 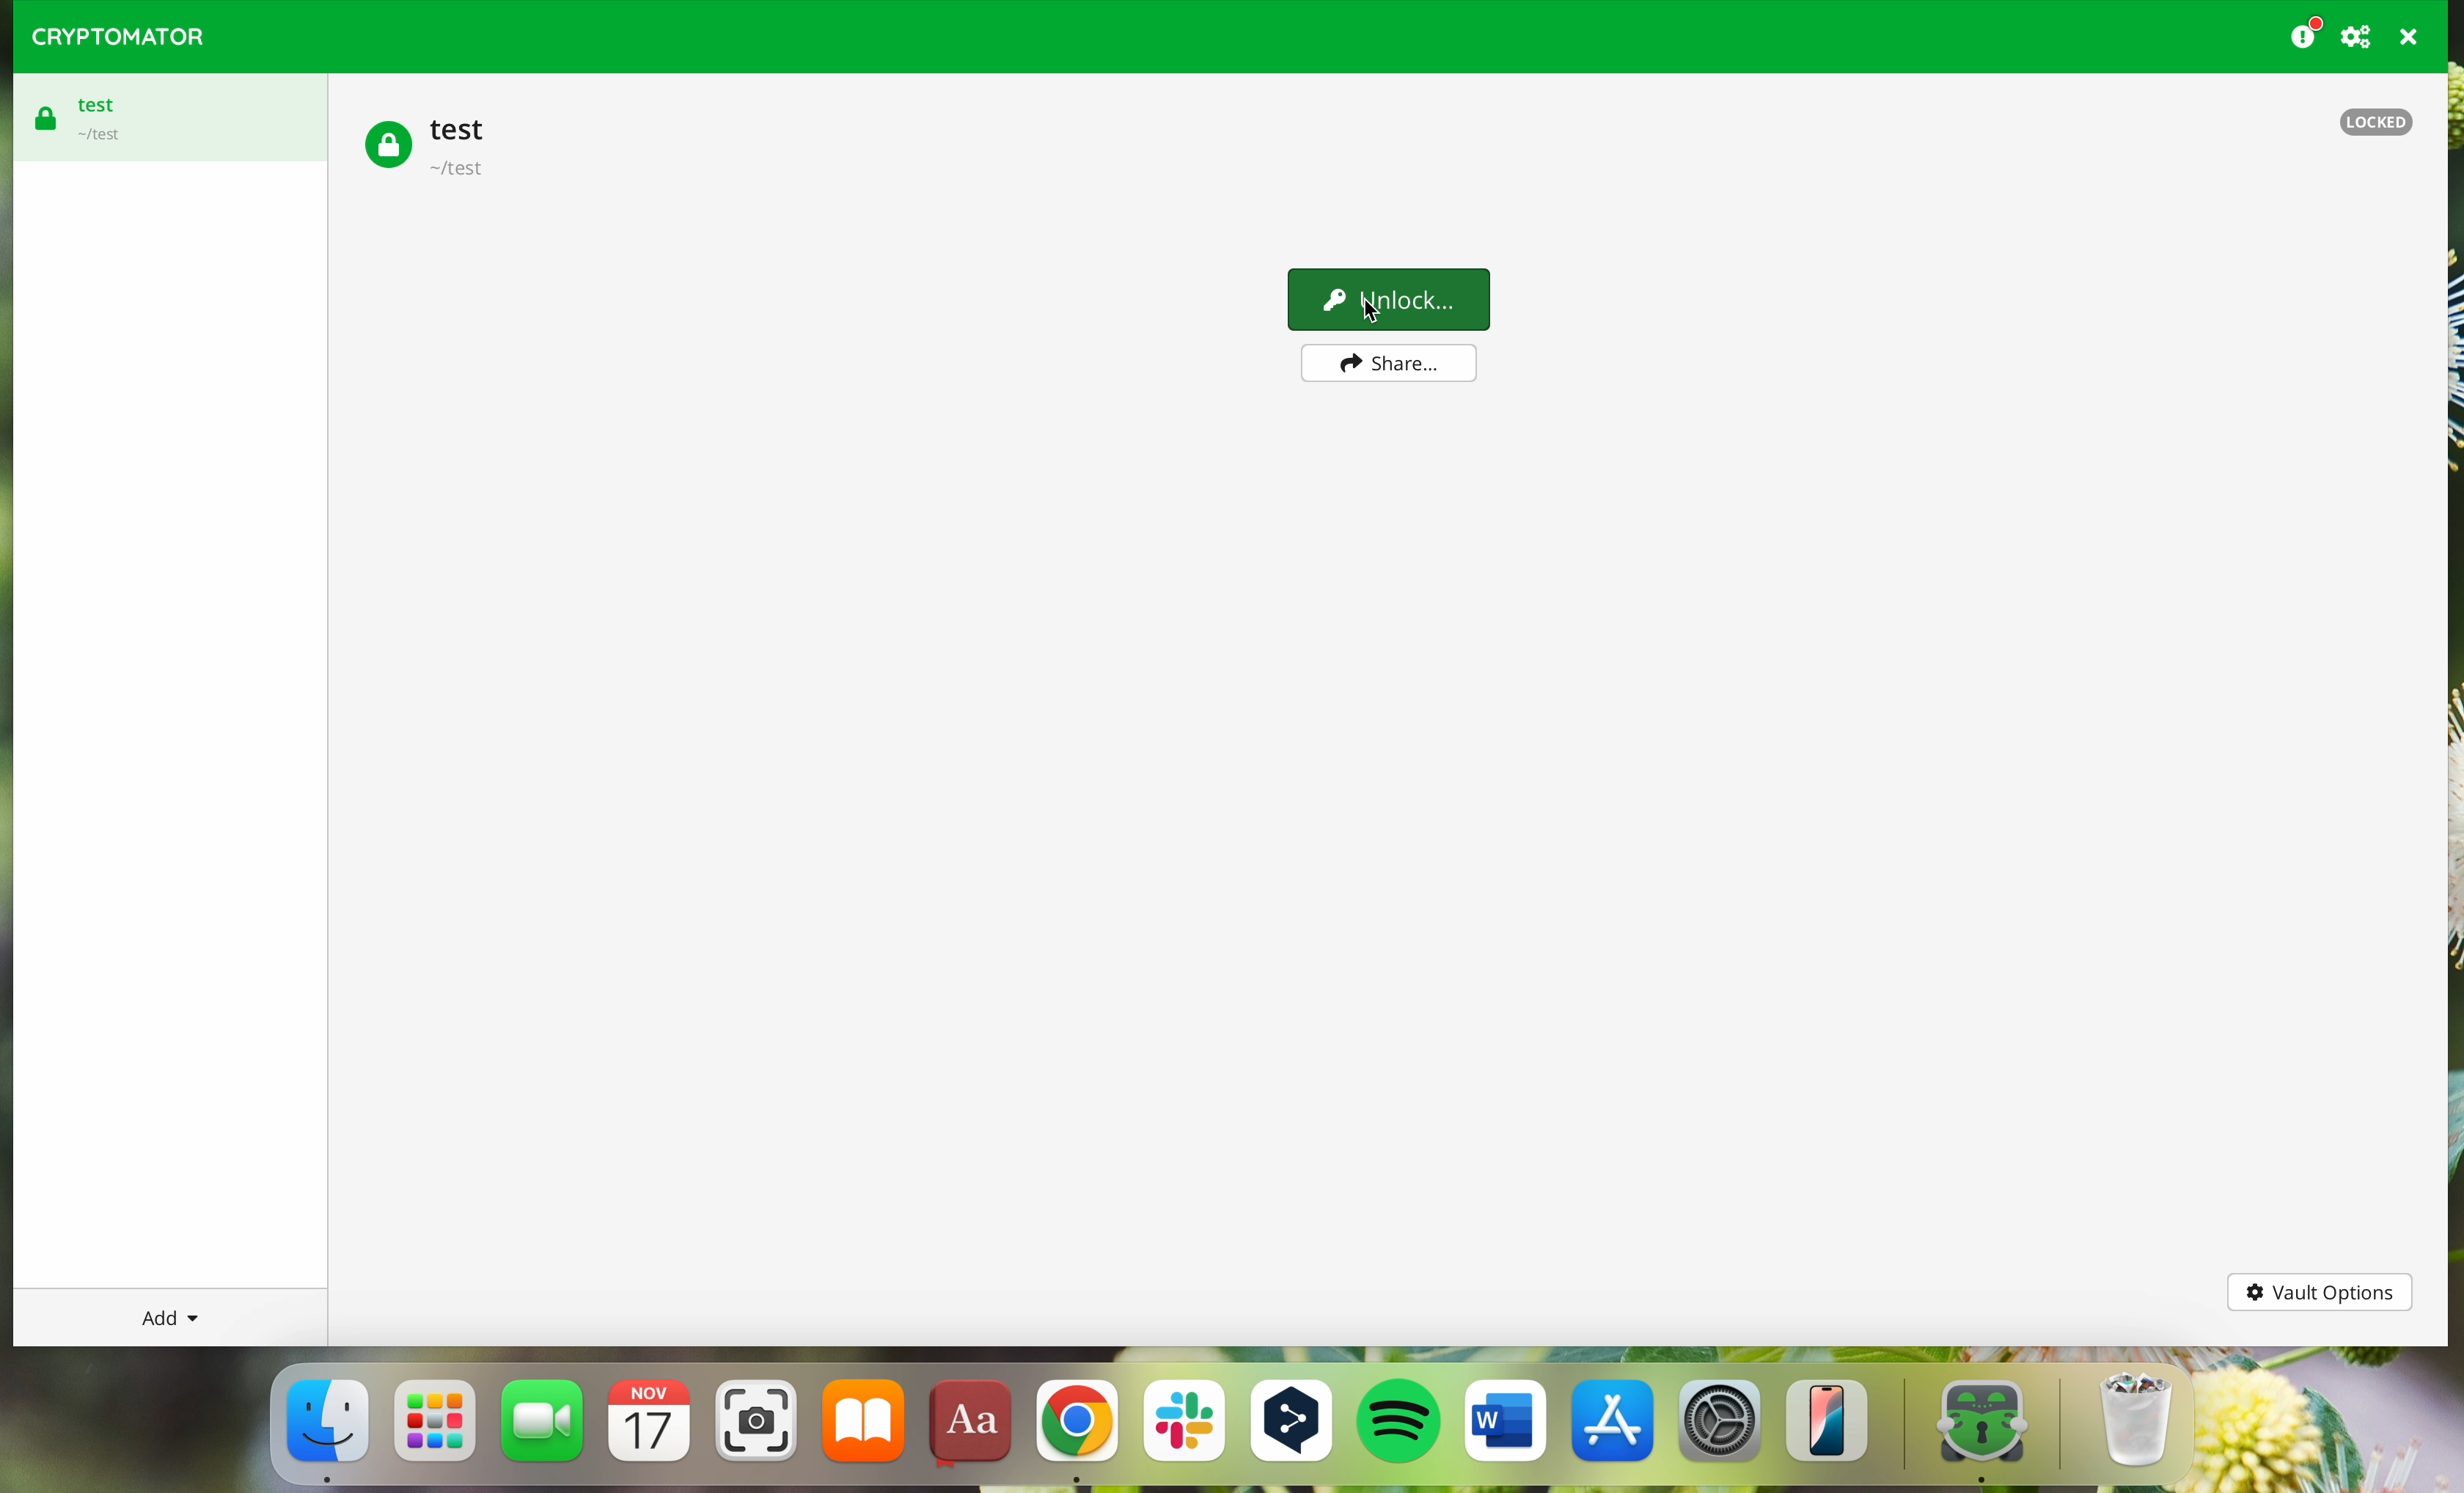 What do you see at coordinates (1385, 313) in the screenshot?
I see `cursor` at bounding box center [1385, 313].